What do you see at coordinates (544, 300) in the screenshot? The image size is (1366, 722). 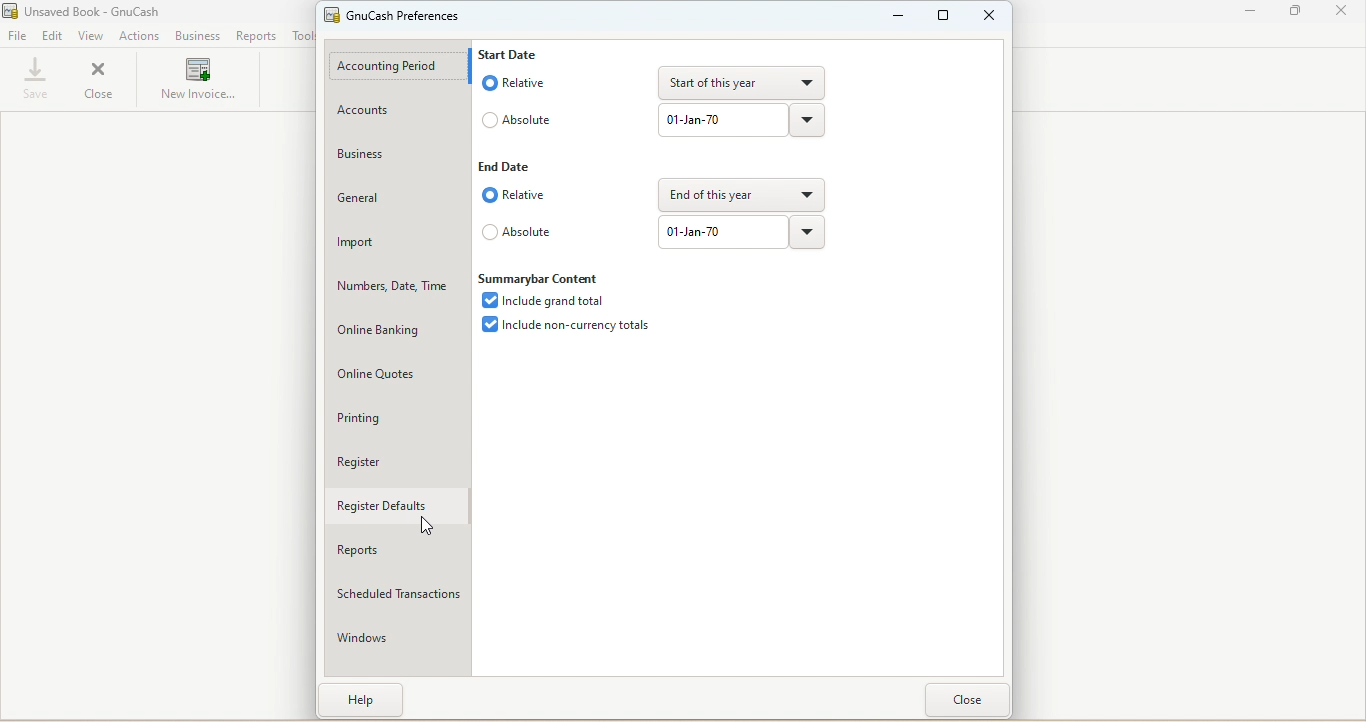 I see `Include grand total` at bounding box center [544, 300].